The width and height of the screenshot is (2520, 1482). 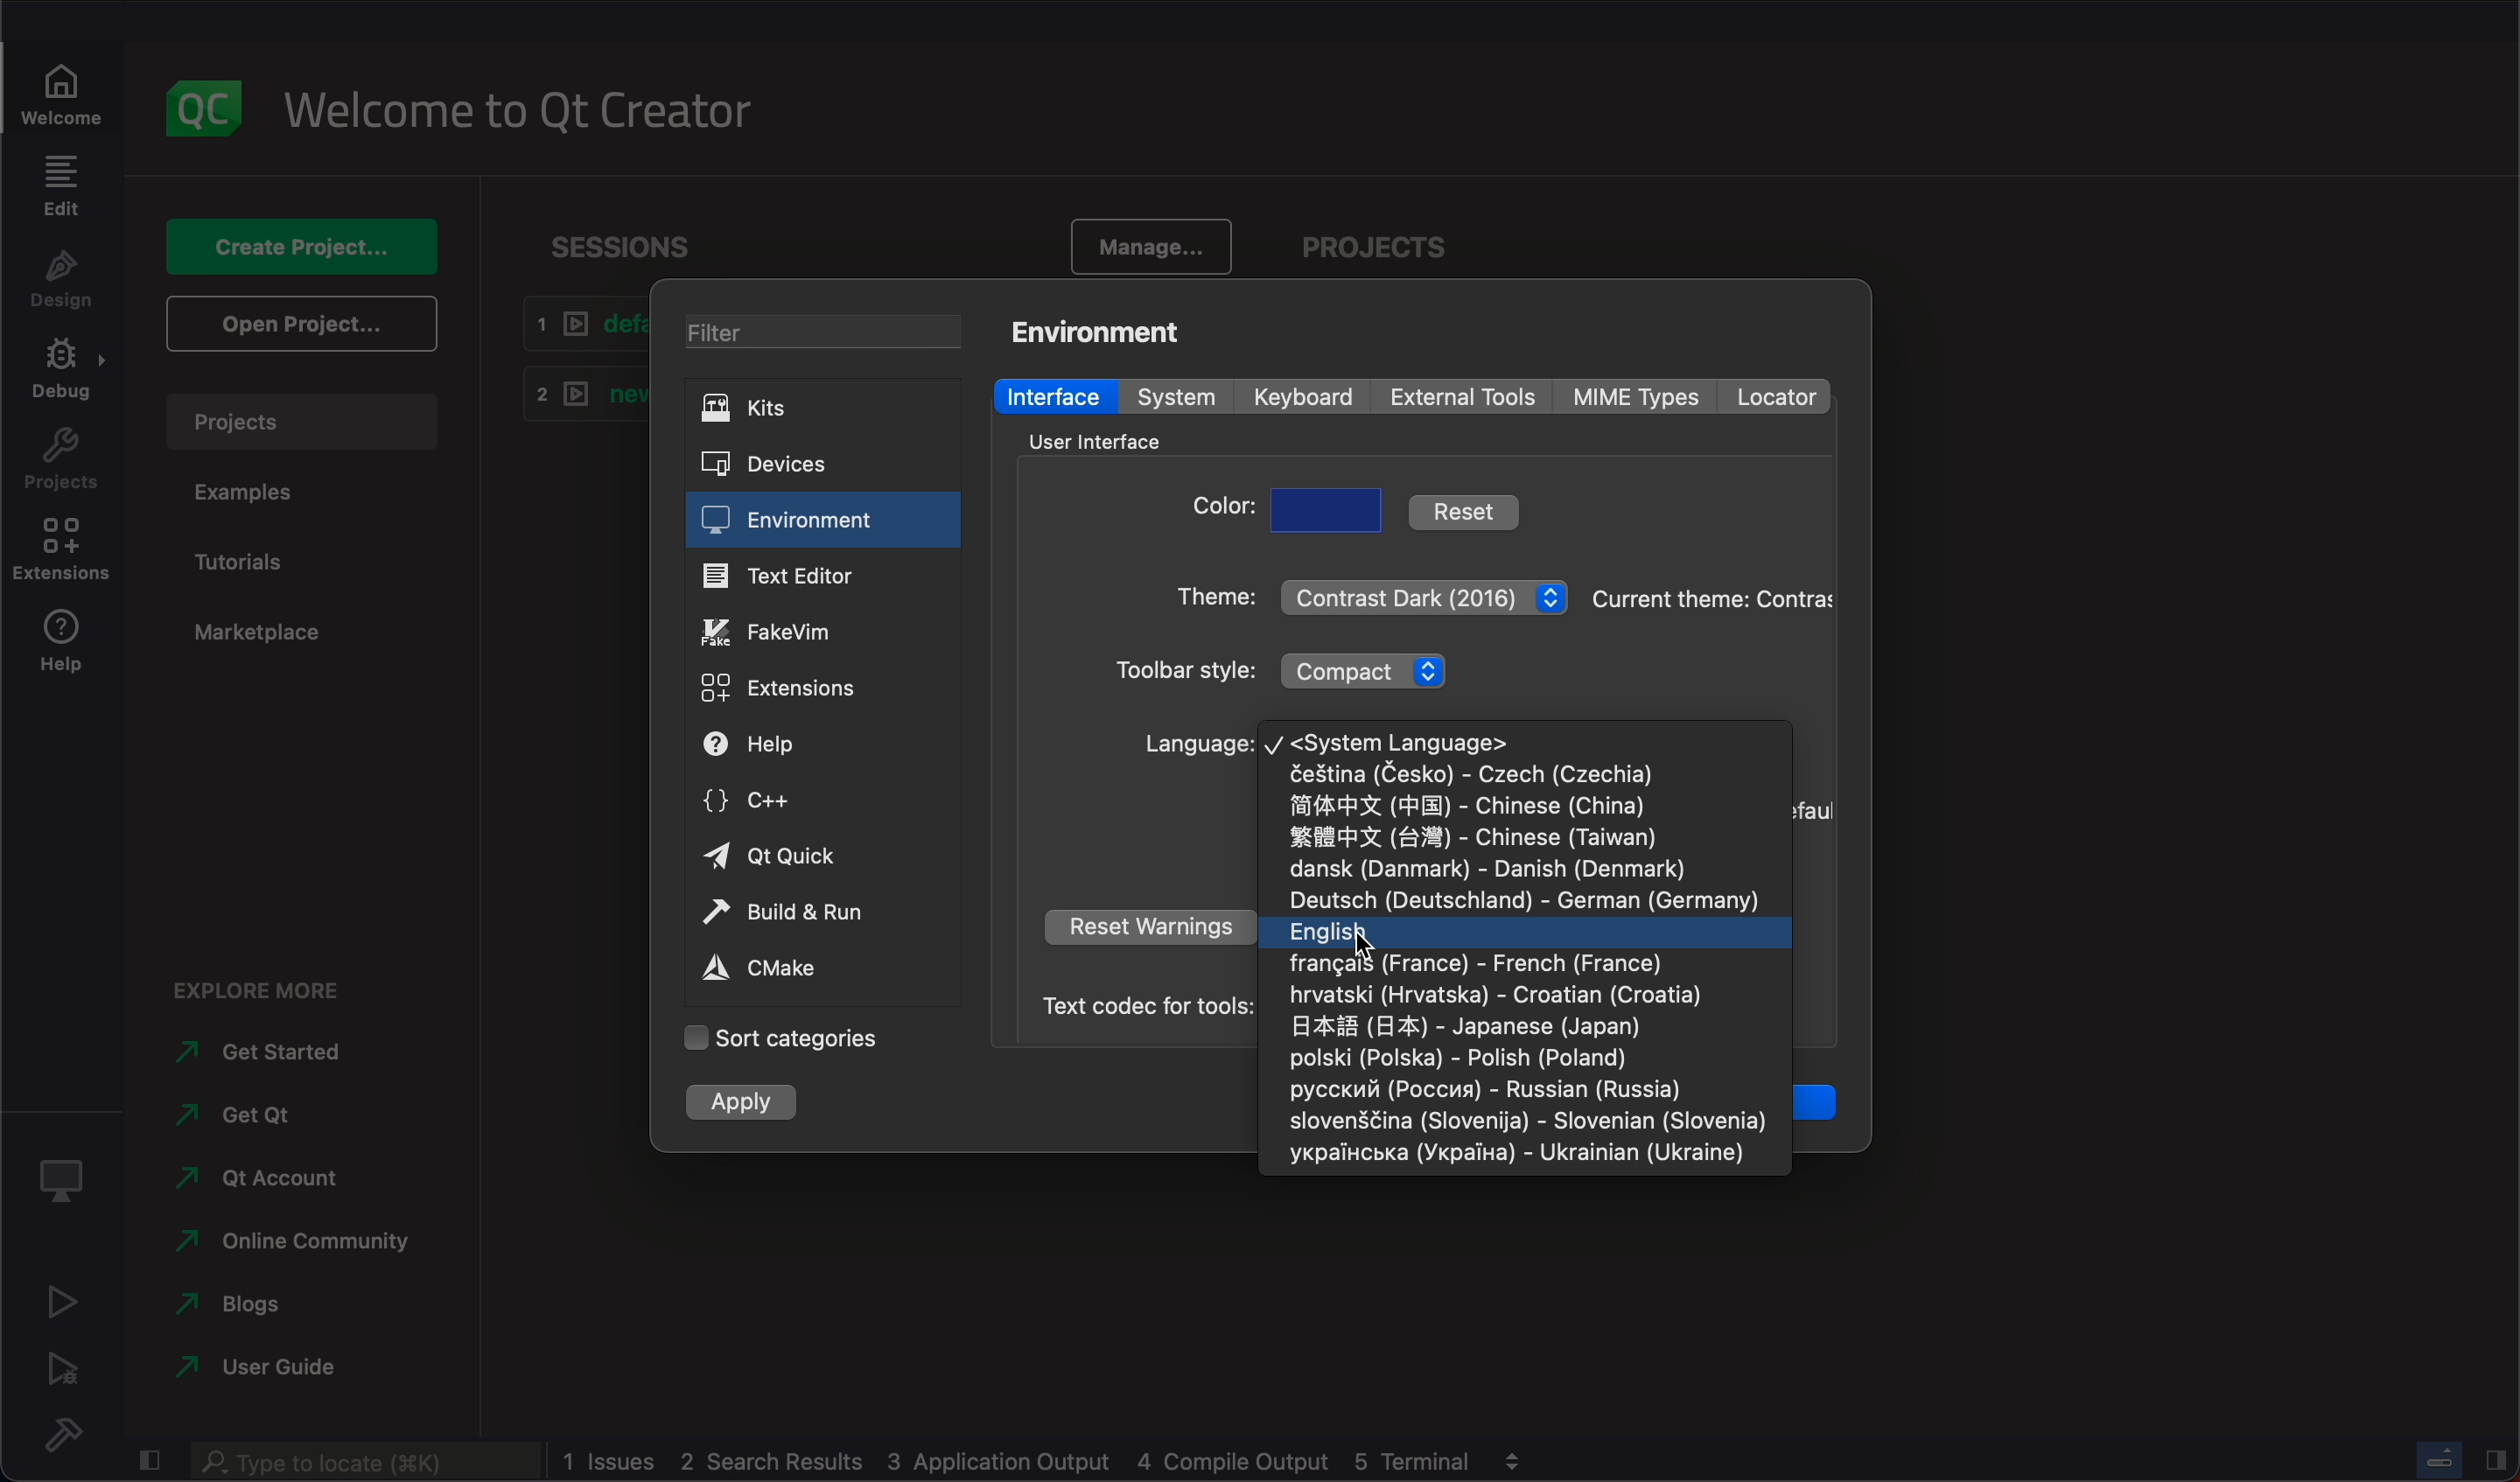 I want to click on locator, so click(x=1779, y=395).